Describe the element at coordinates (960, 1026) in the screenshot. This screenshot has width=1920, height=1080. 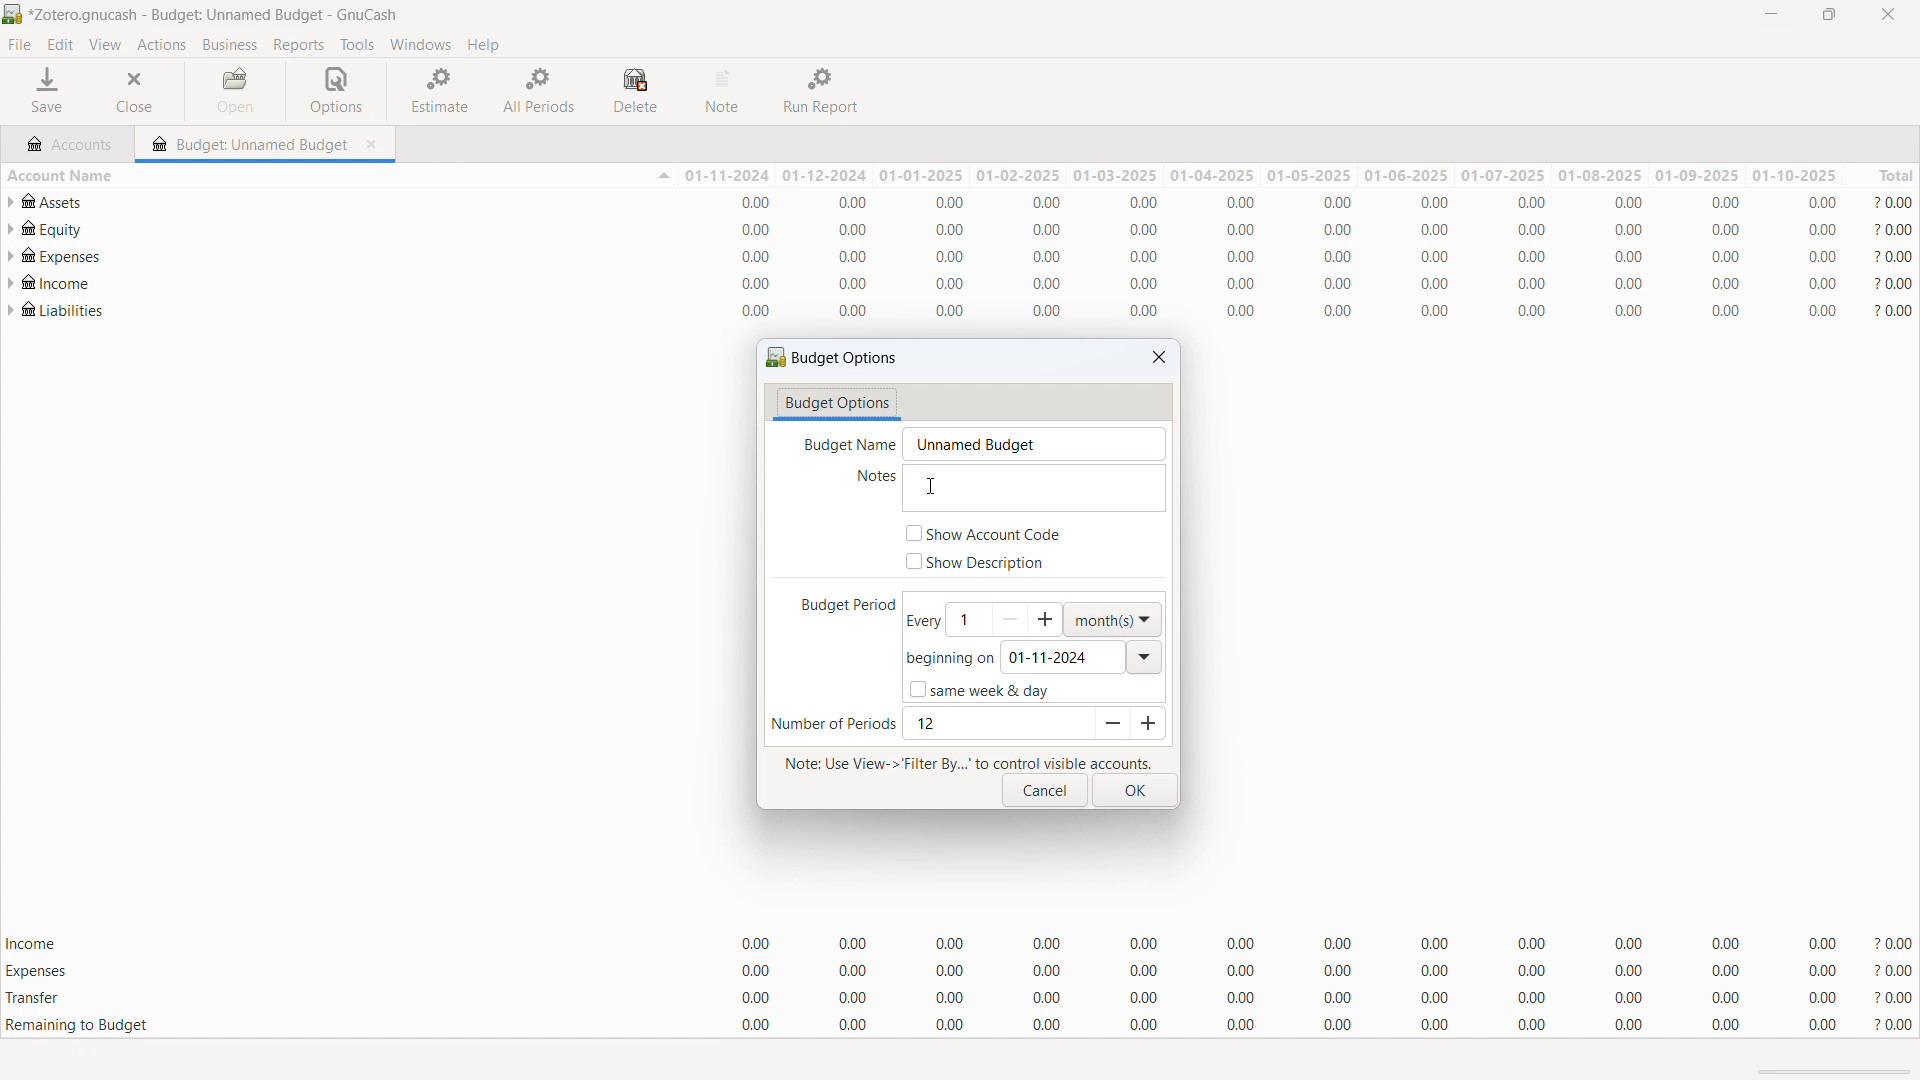
I see `remaining to budget total` at that location.